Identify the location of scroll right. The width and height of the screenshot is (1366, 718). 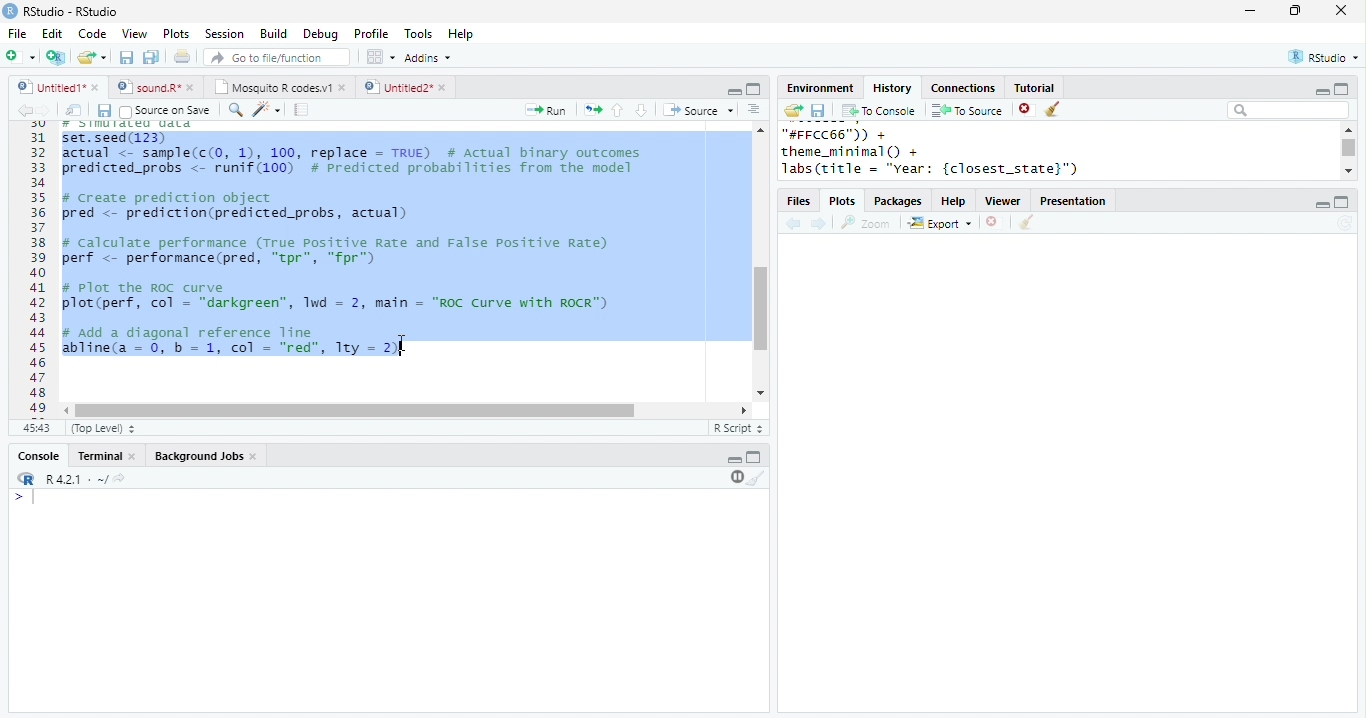
(740, 410).